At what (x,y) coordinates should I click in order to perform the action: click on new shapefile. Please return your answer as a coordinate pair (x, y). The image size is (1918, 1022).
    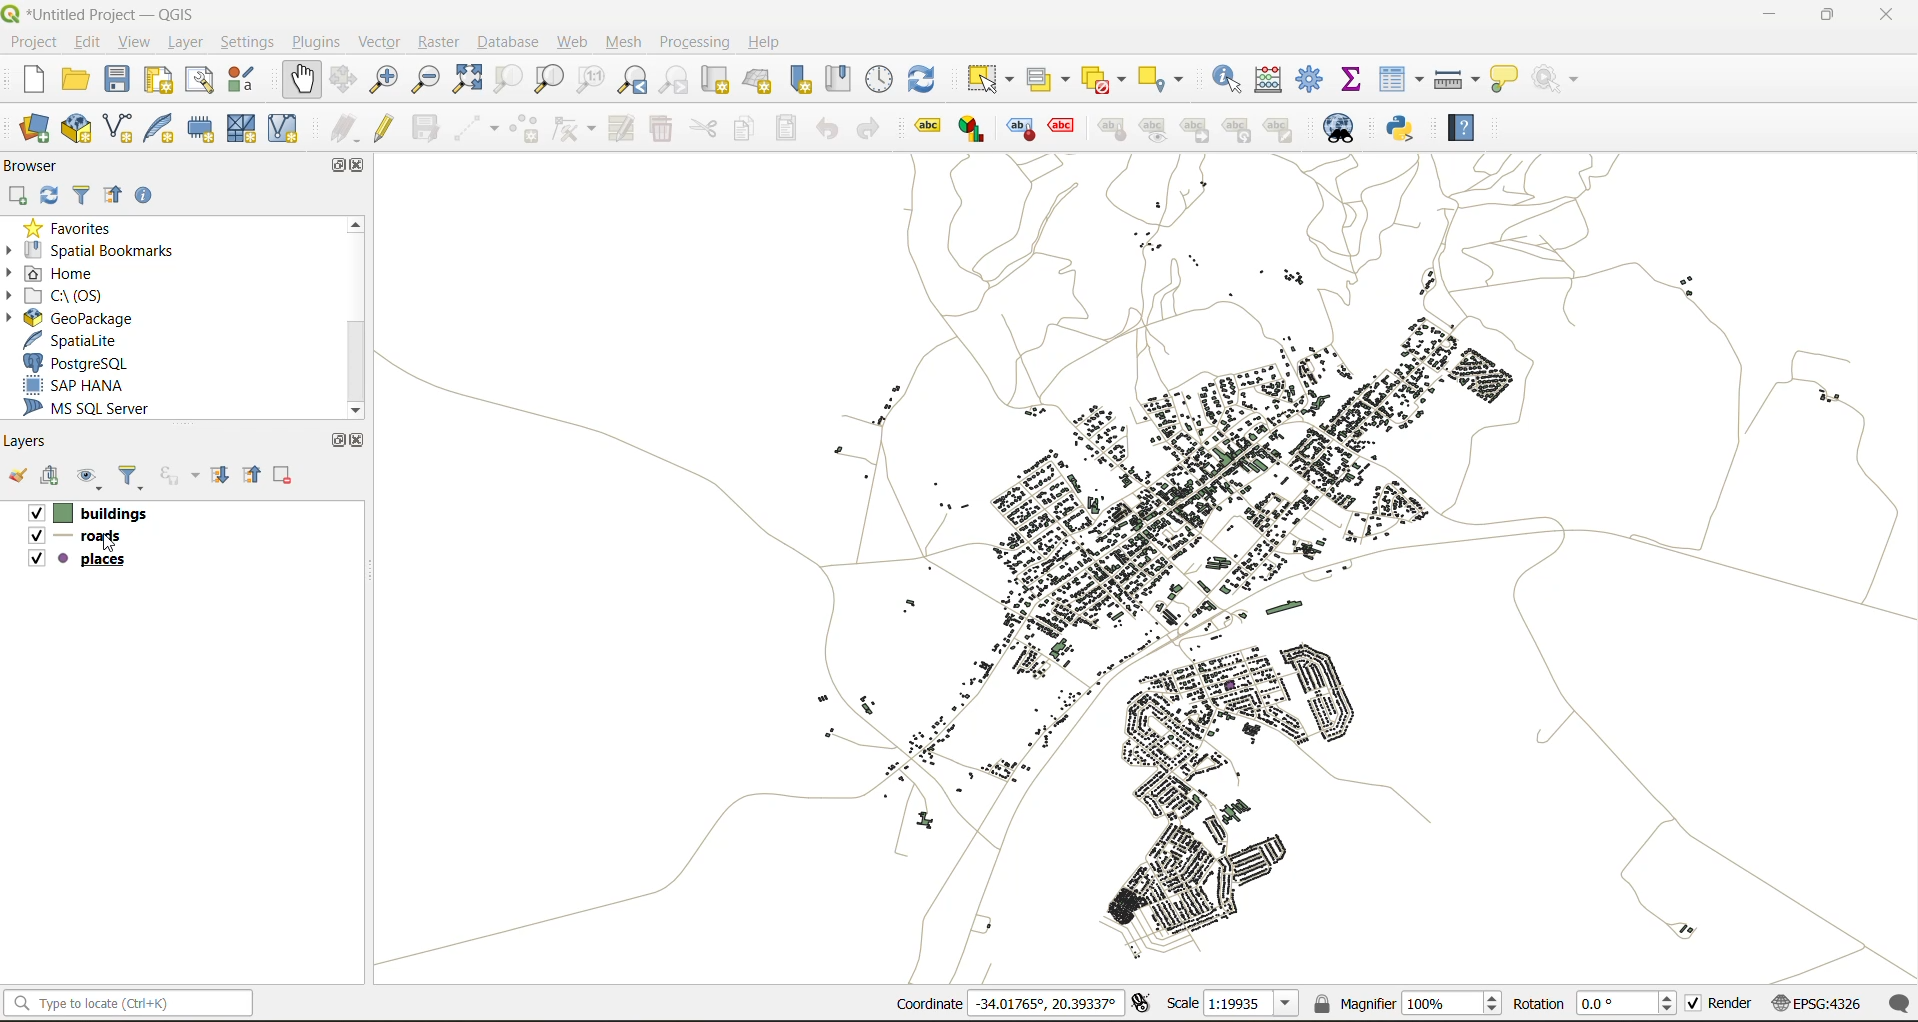
    Looking at the image, I should click on (114, 129).